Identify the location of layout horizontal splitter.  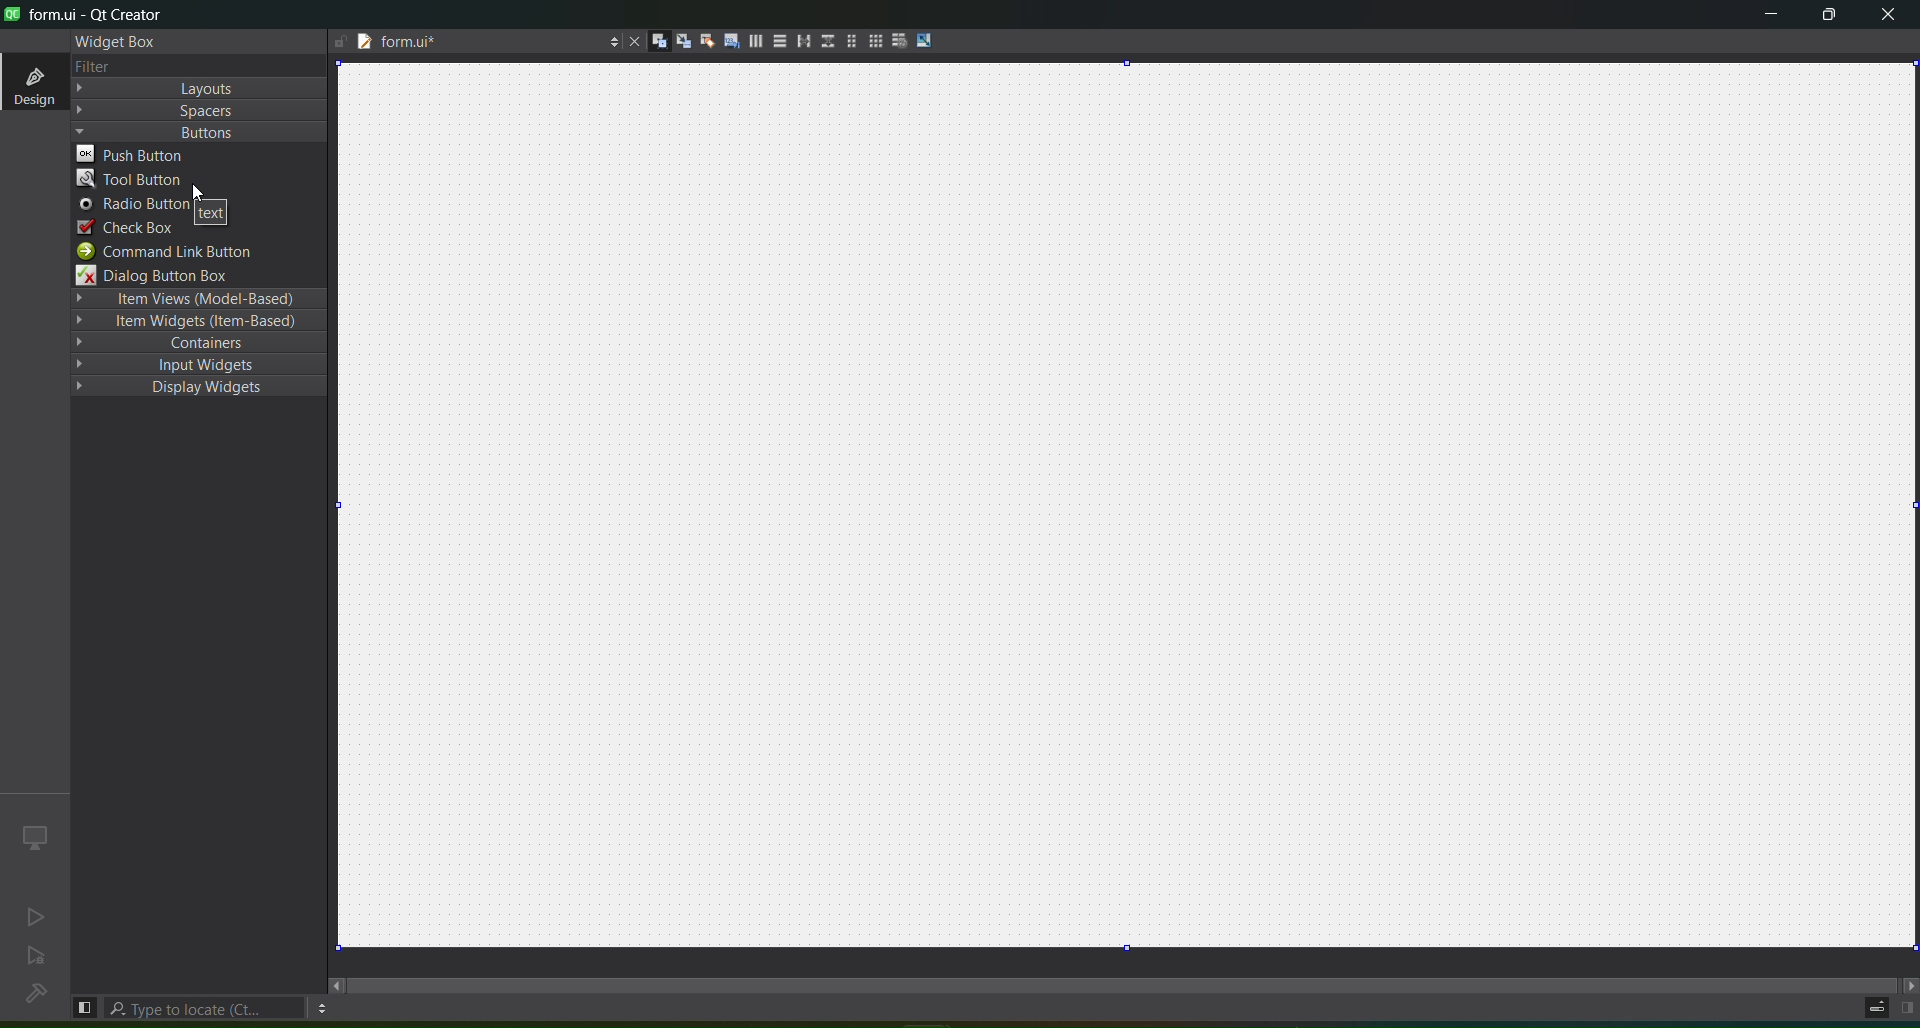
(800, 41).